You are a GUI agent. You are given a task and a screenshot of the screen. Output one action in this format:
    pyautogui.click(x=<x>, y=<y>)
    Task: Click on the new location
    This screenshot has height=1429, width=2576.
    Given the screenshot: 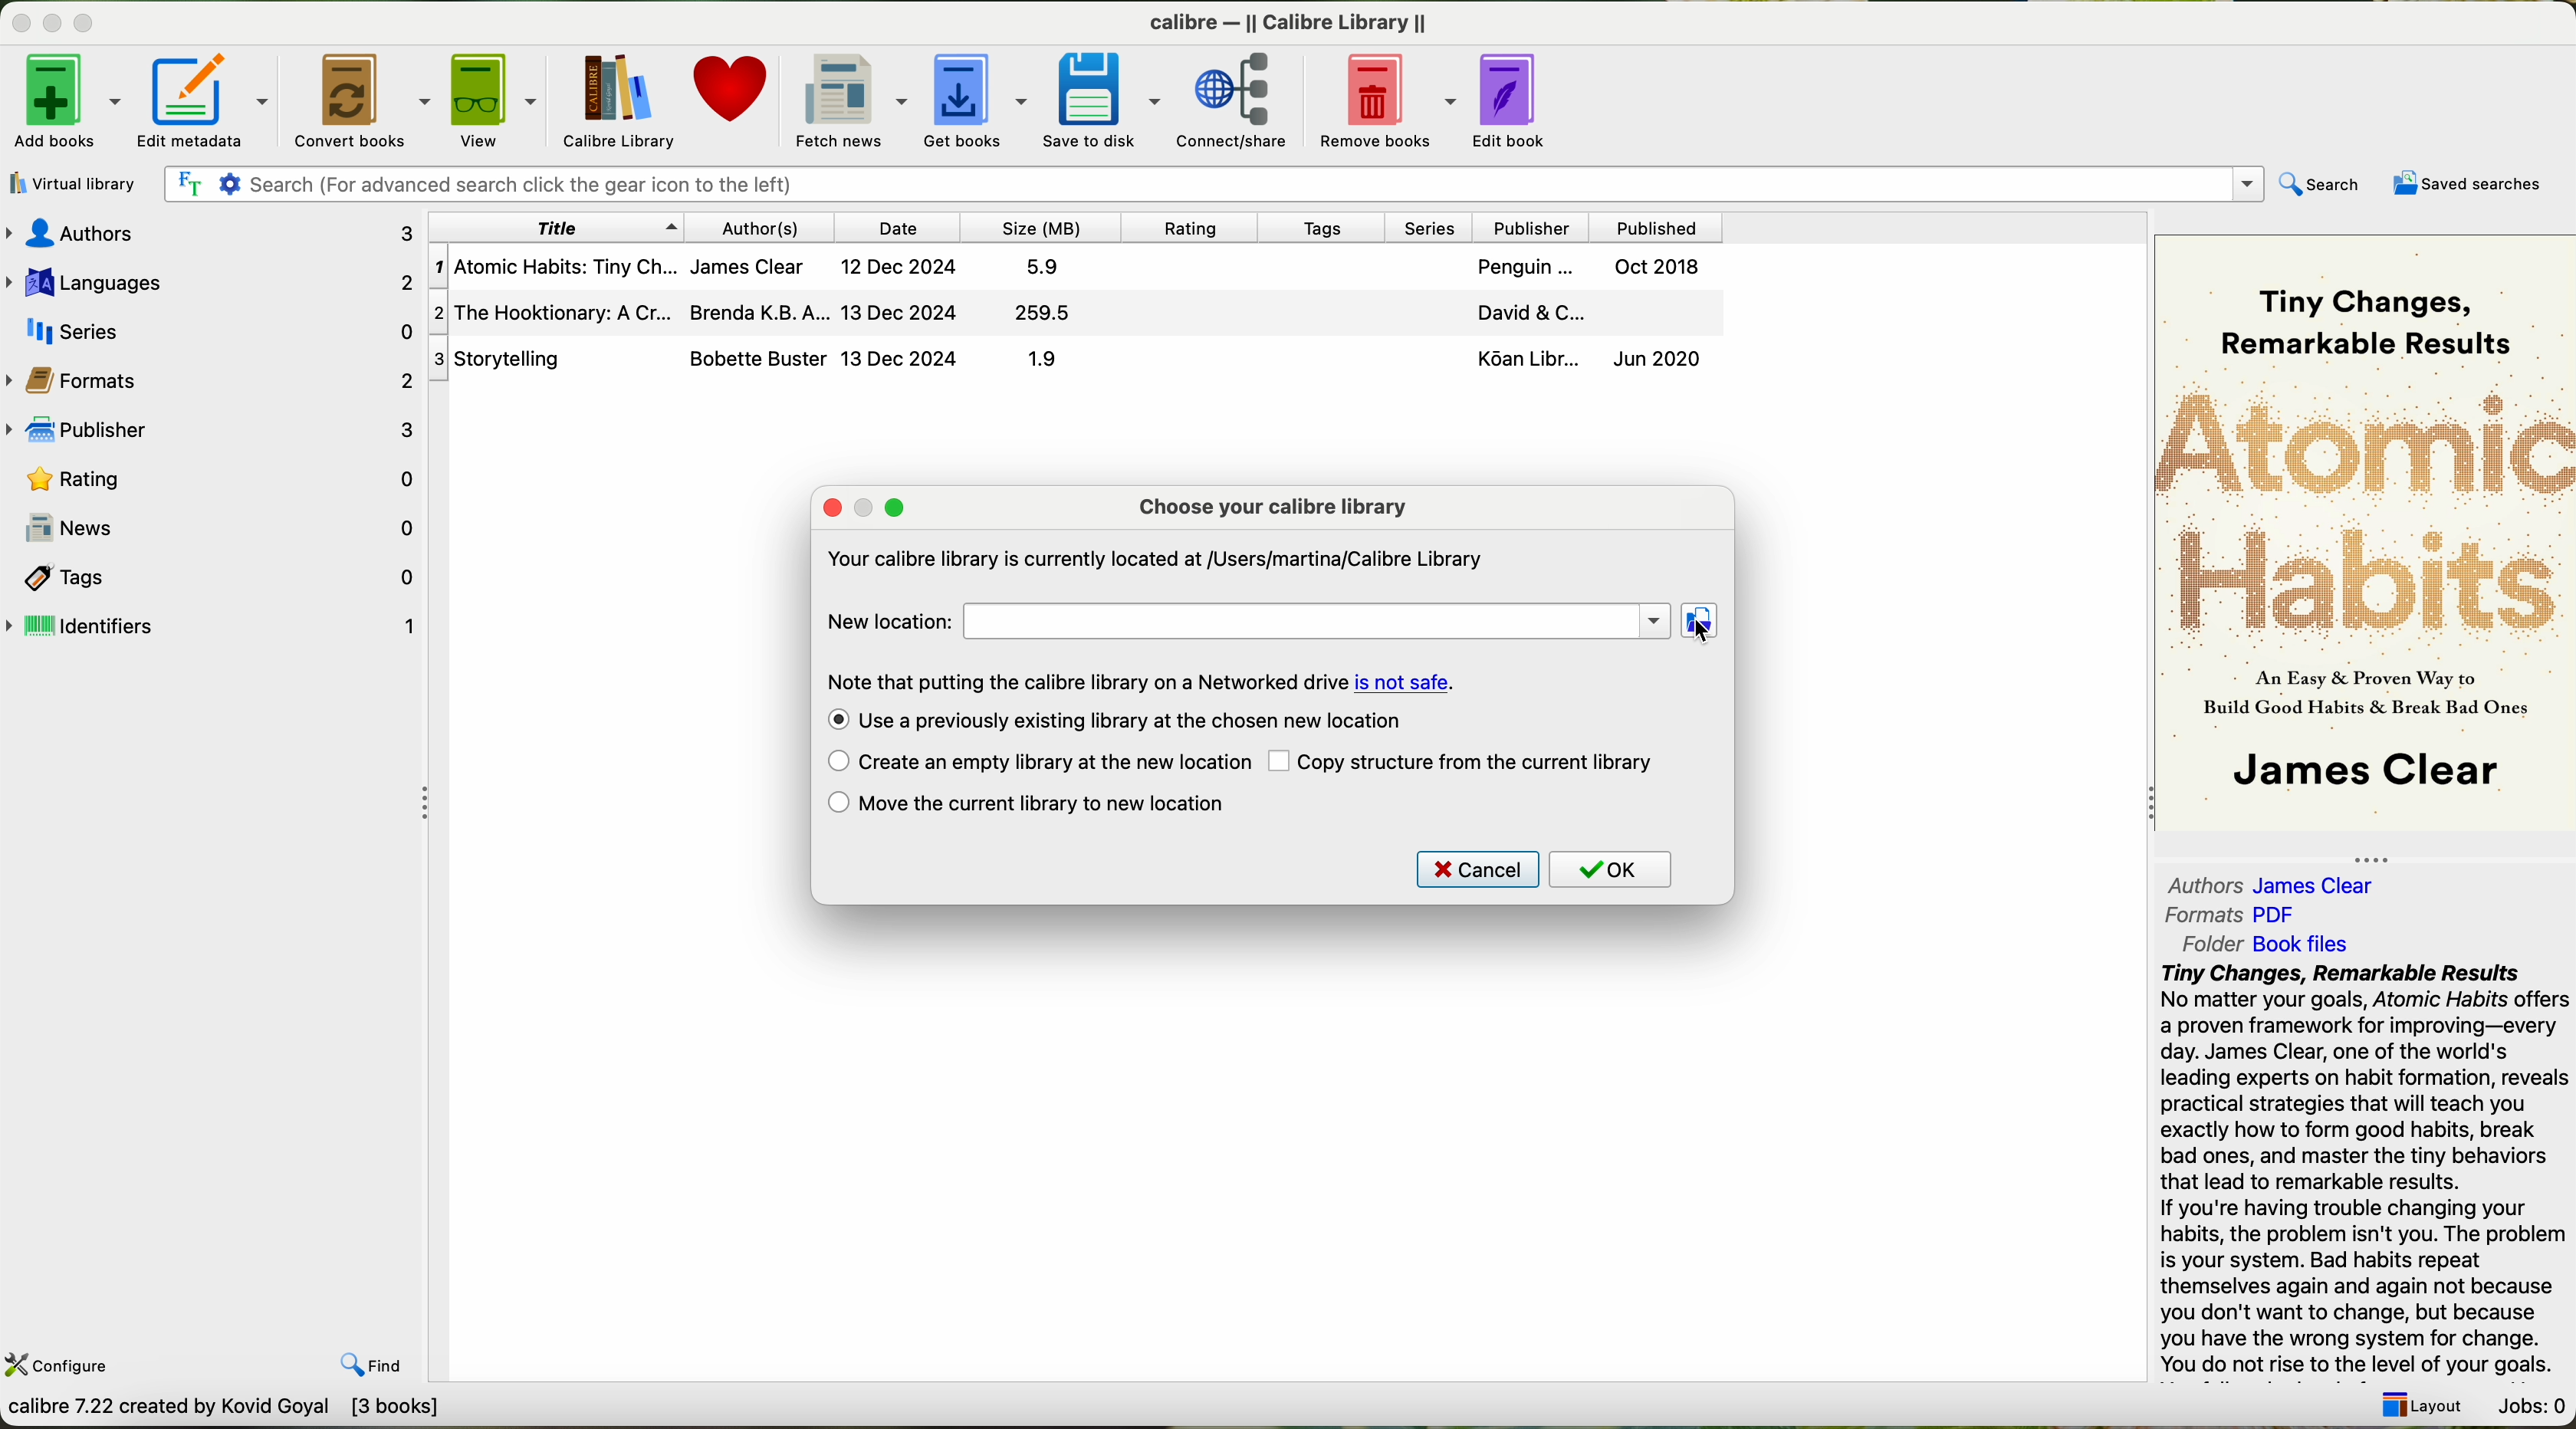 What is the action you would take?
    pyautogui.click(x=1317, y=624)
    